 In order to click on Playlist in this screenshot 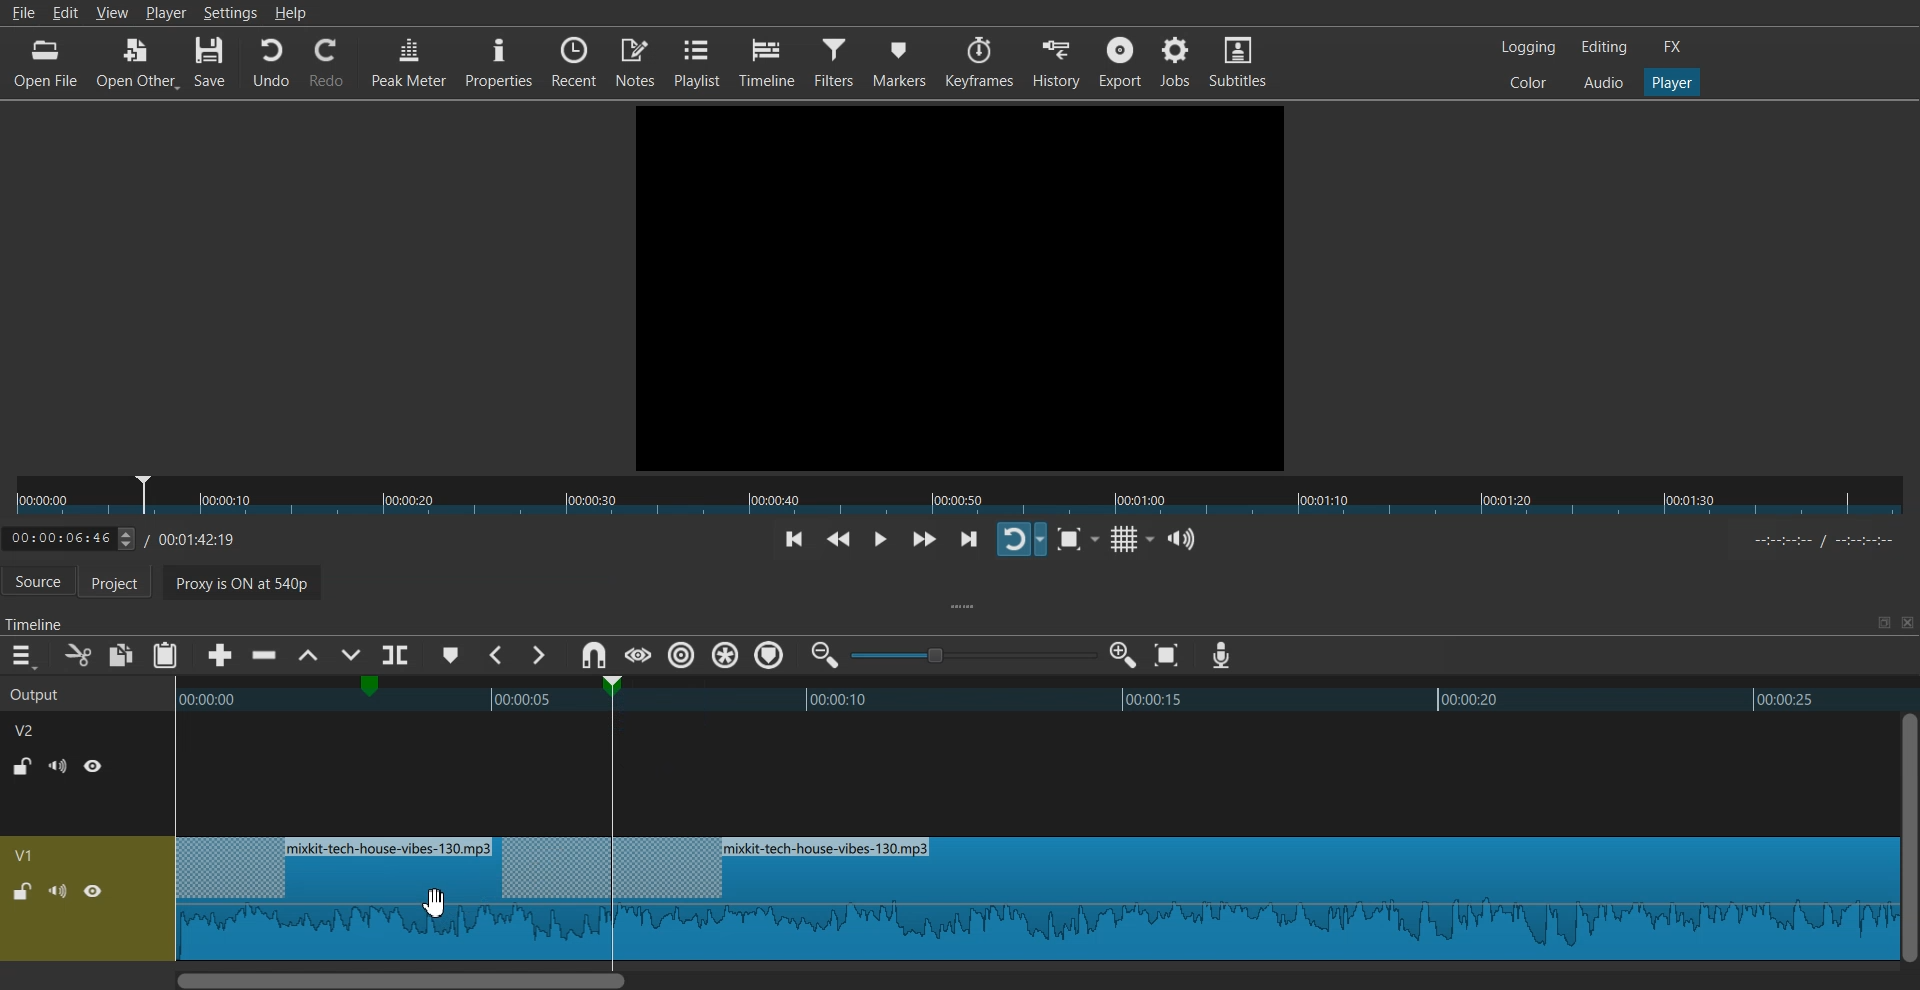, I will do `click(697, 61)`.